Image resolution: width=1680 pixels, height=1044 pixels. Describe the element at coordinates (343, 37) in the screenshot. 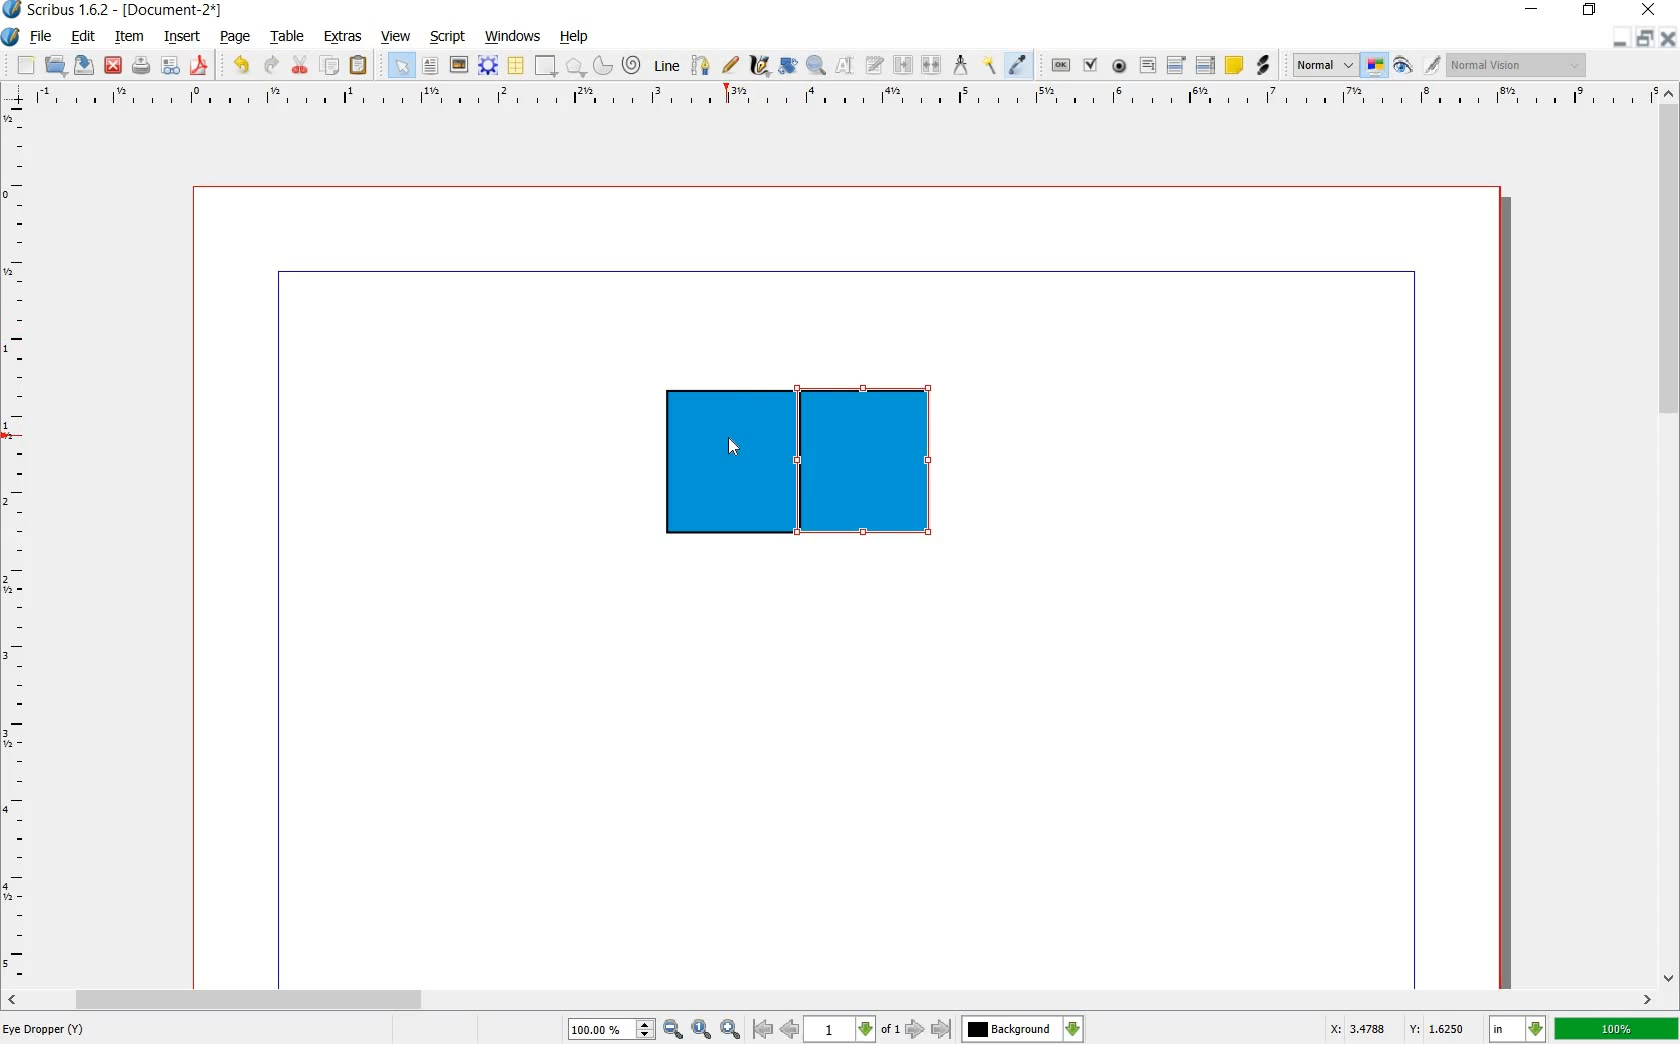

I see `extras` at that location.